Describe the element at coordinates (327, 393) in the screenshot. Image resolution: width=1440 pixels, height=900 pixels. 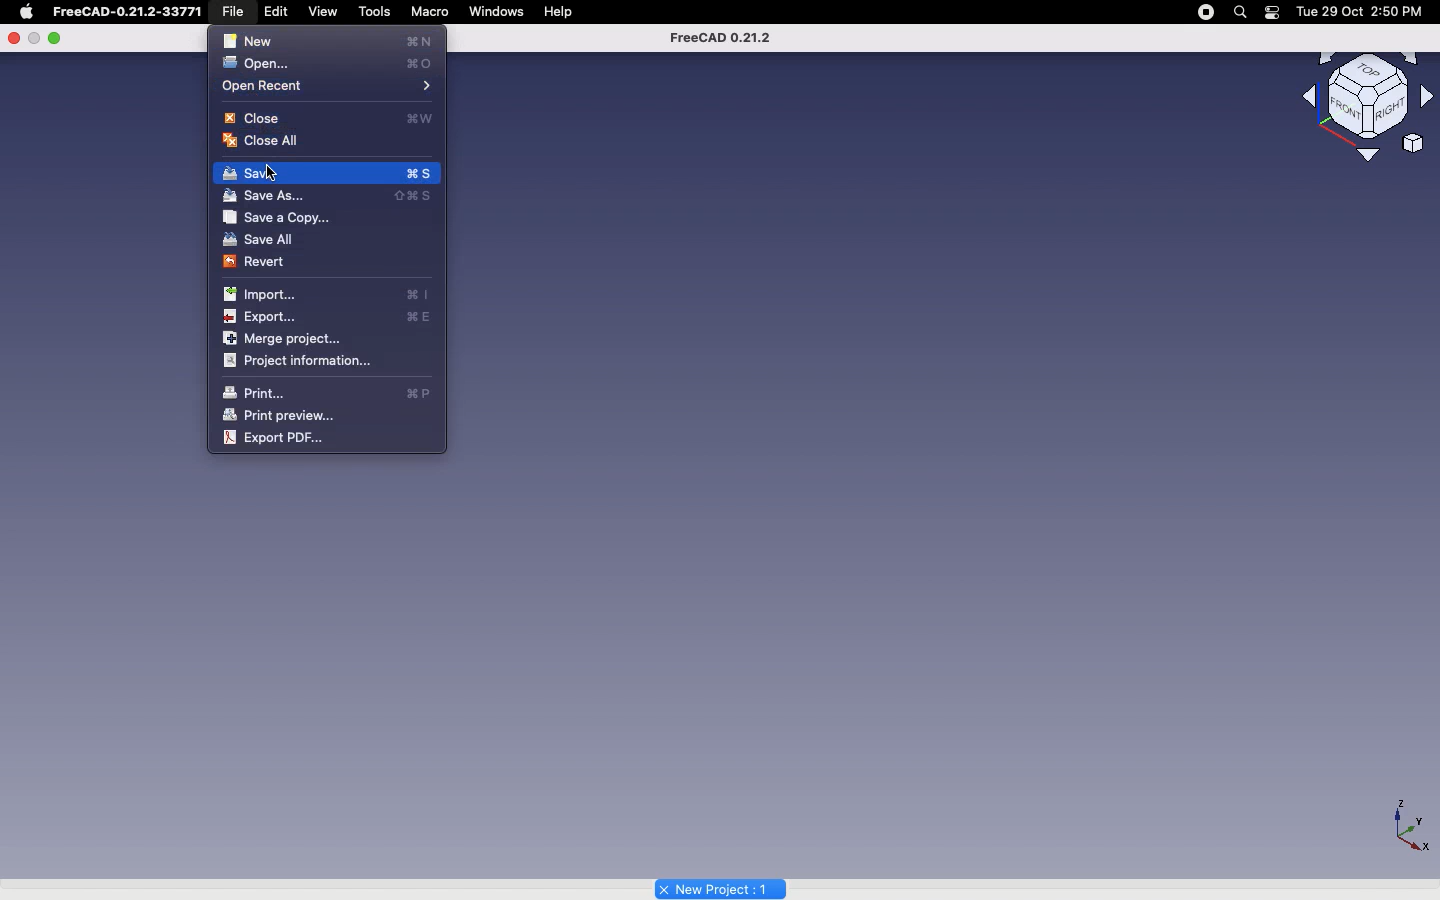
I see `Print` at that location.